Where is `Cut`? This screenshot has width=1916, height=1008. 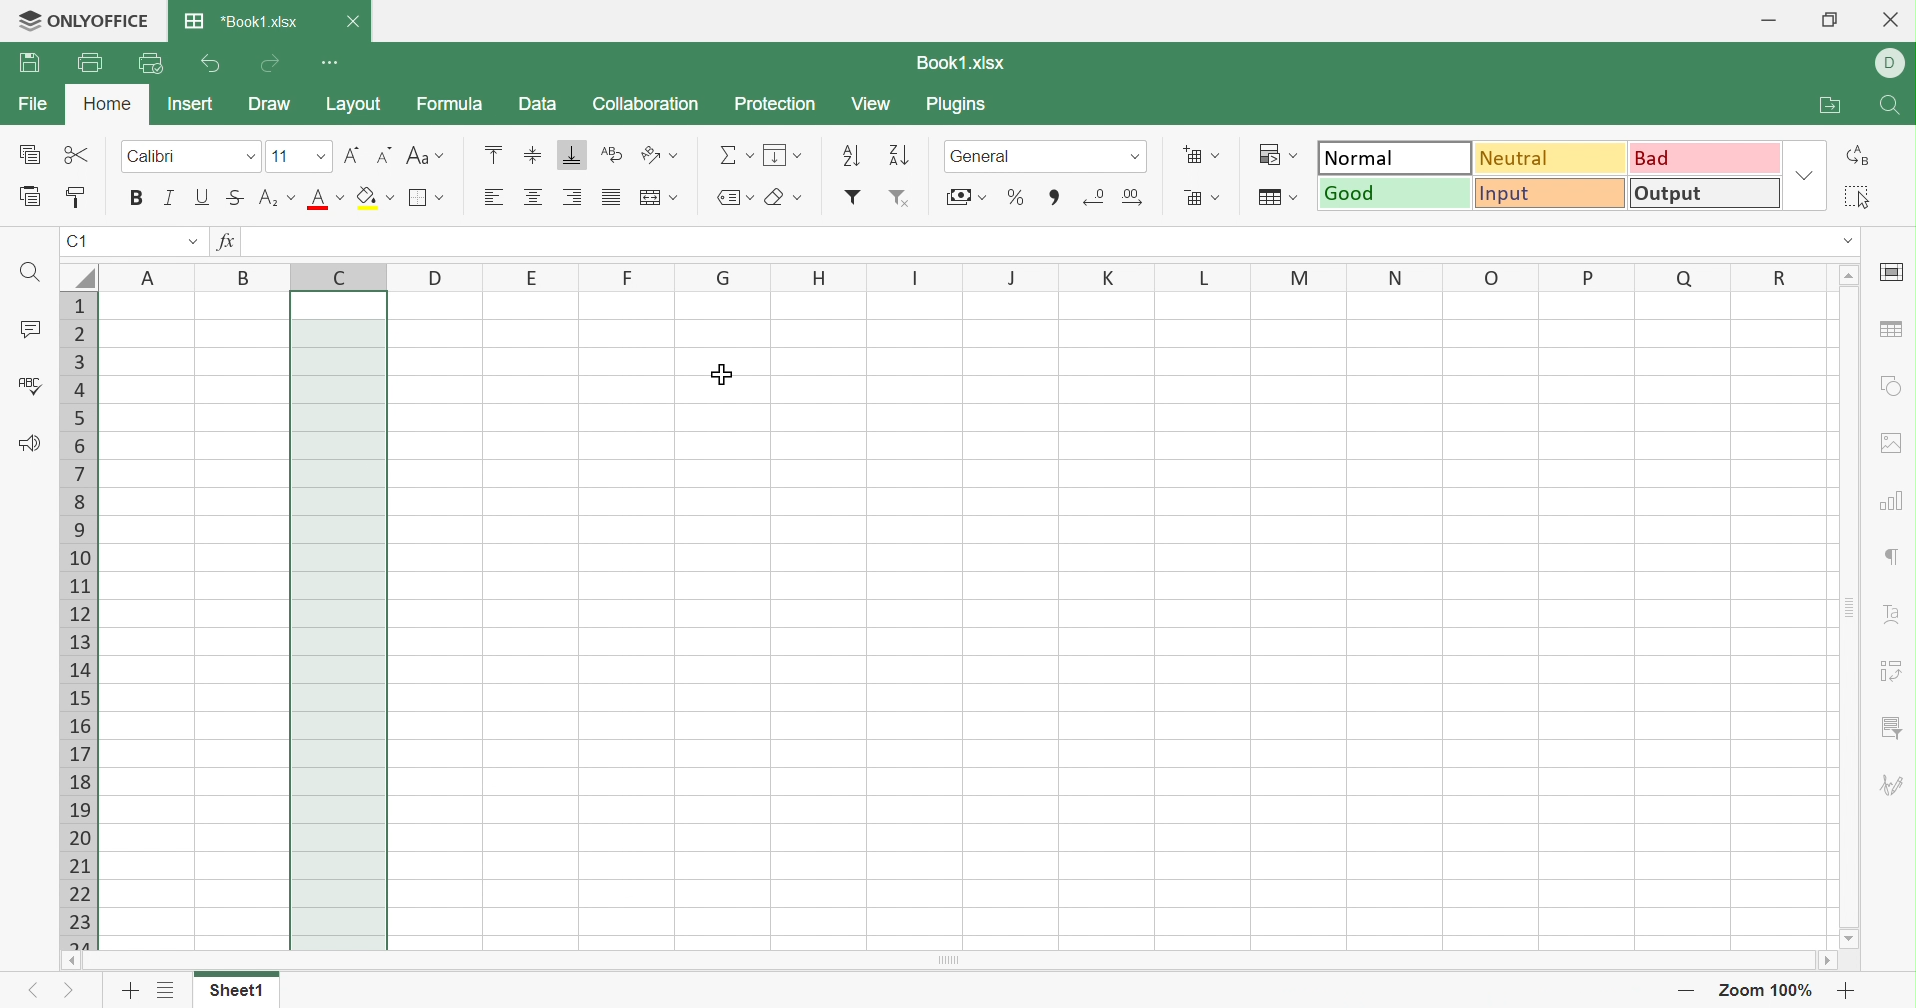
Cut is located at coordinates (77, 156).